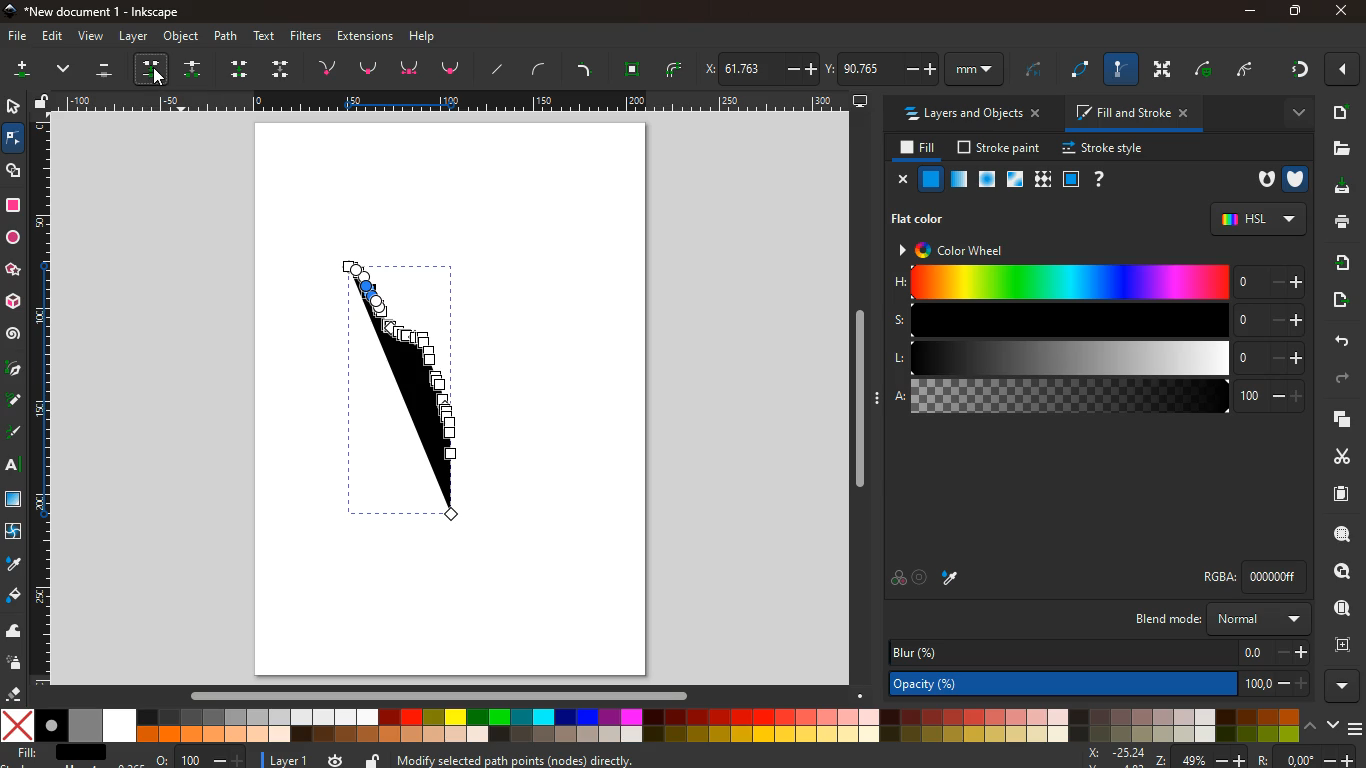 The height and width of the screenshot is (768, 1366). Describe the element at coordinates (280, 759) in the screenshot. I see `layer` at that location.